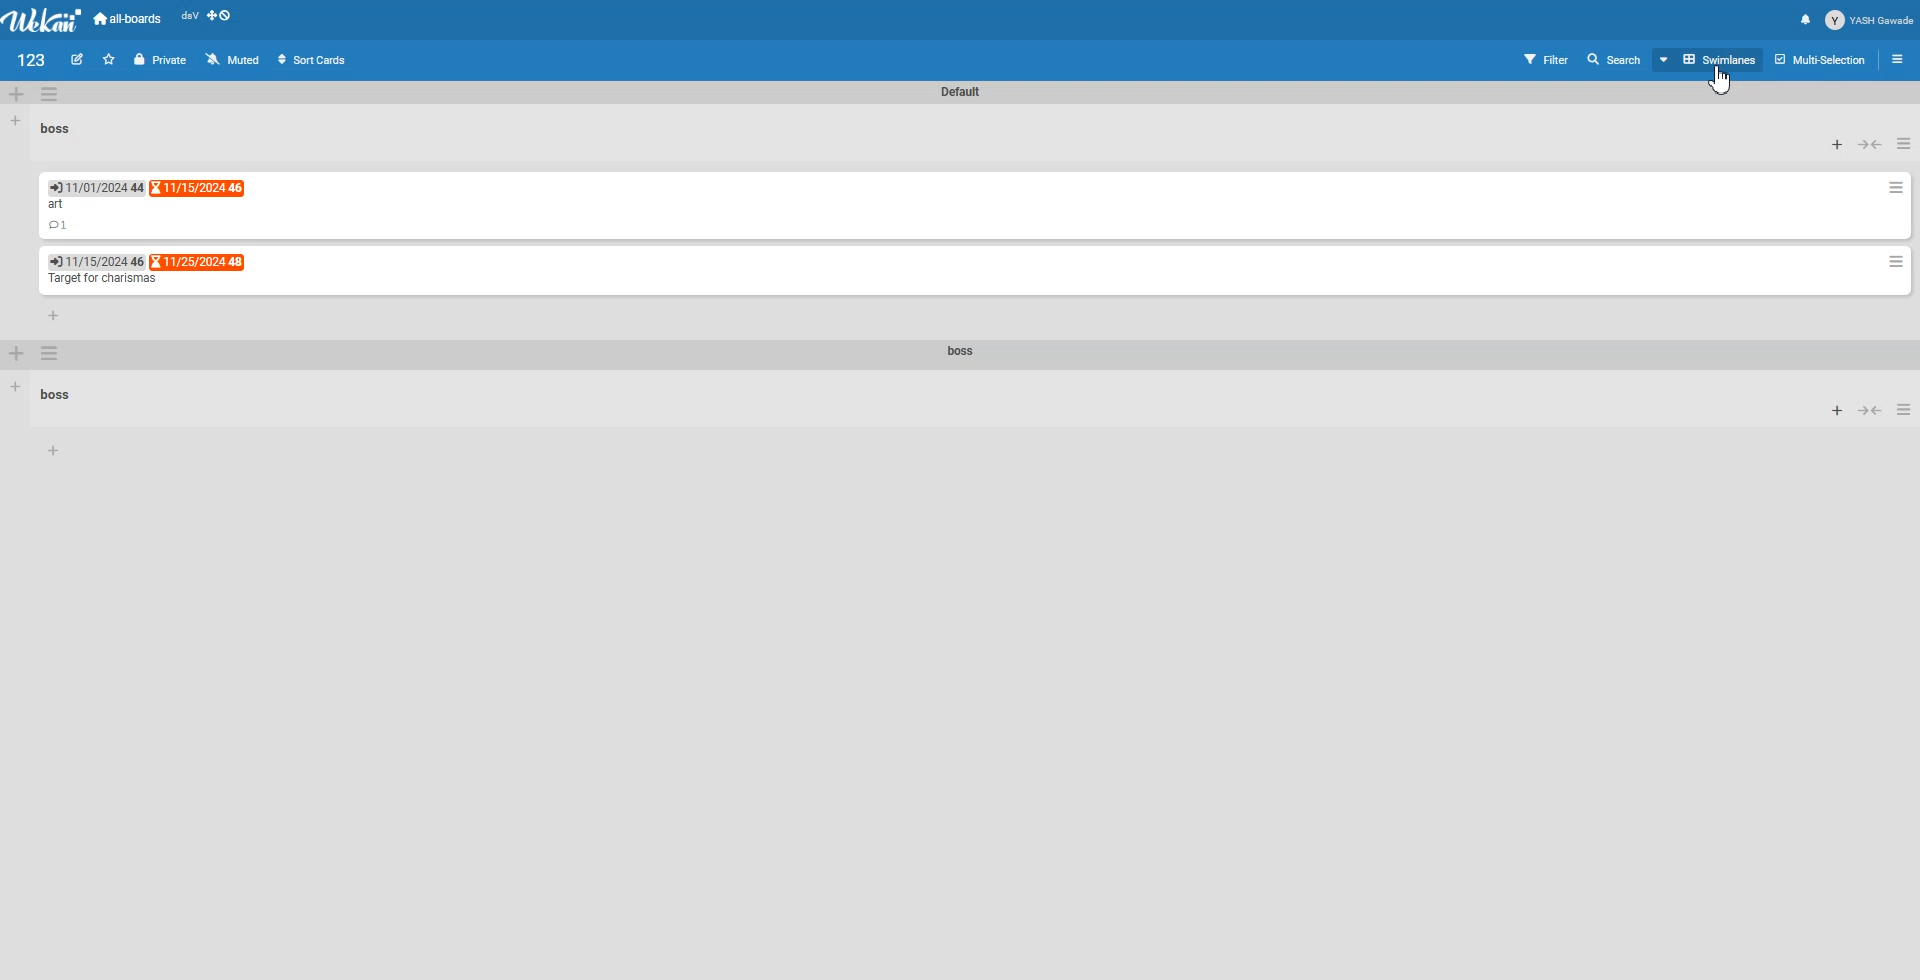  Describe the element at coordinates (198, 189) in the screenshot. I see `End date` at that location.